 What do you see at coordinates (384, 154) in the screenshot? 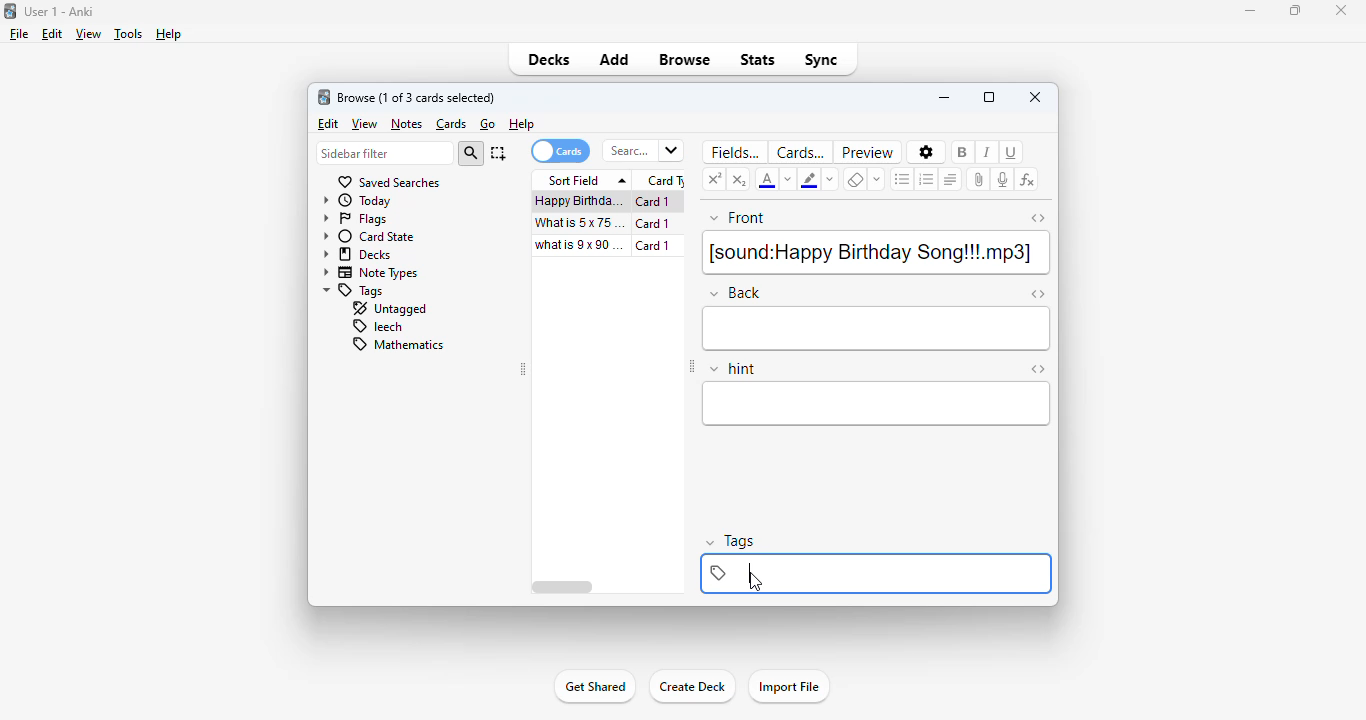
I see `sidebar filter` at bounding box center [384, 154].